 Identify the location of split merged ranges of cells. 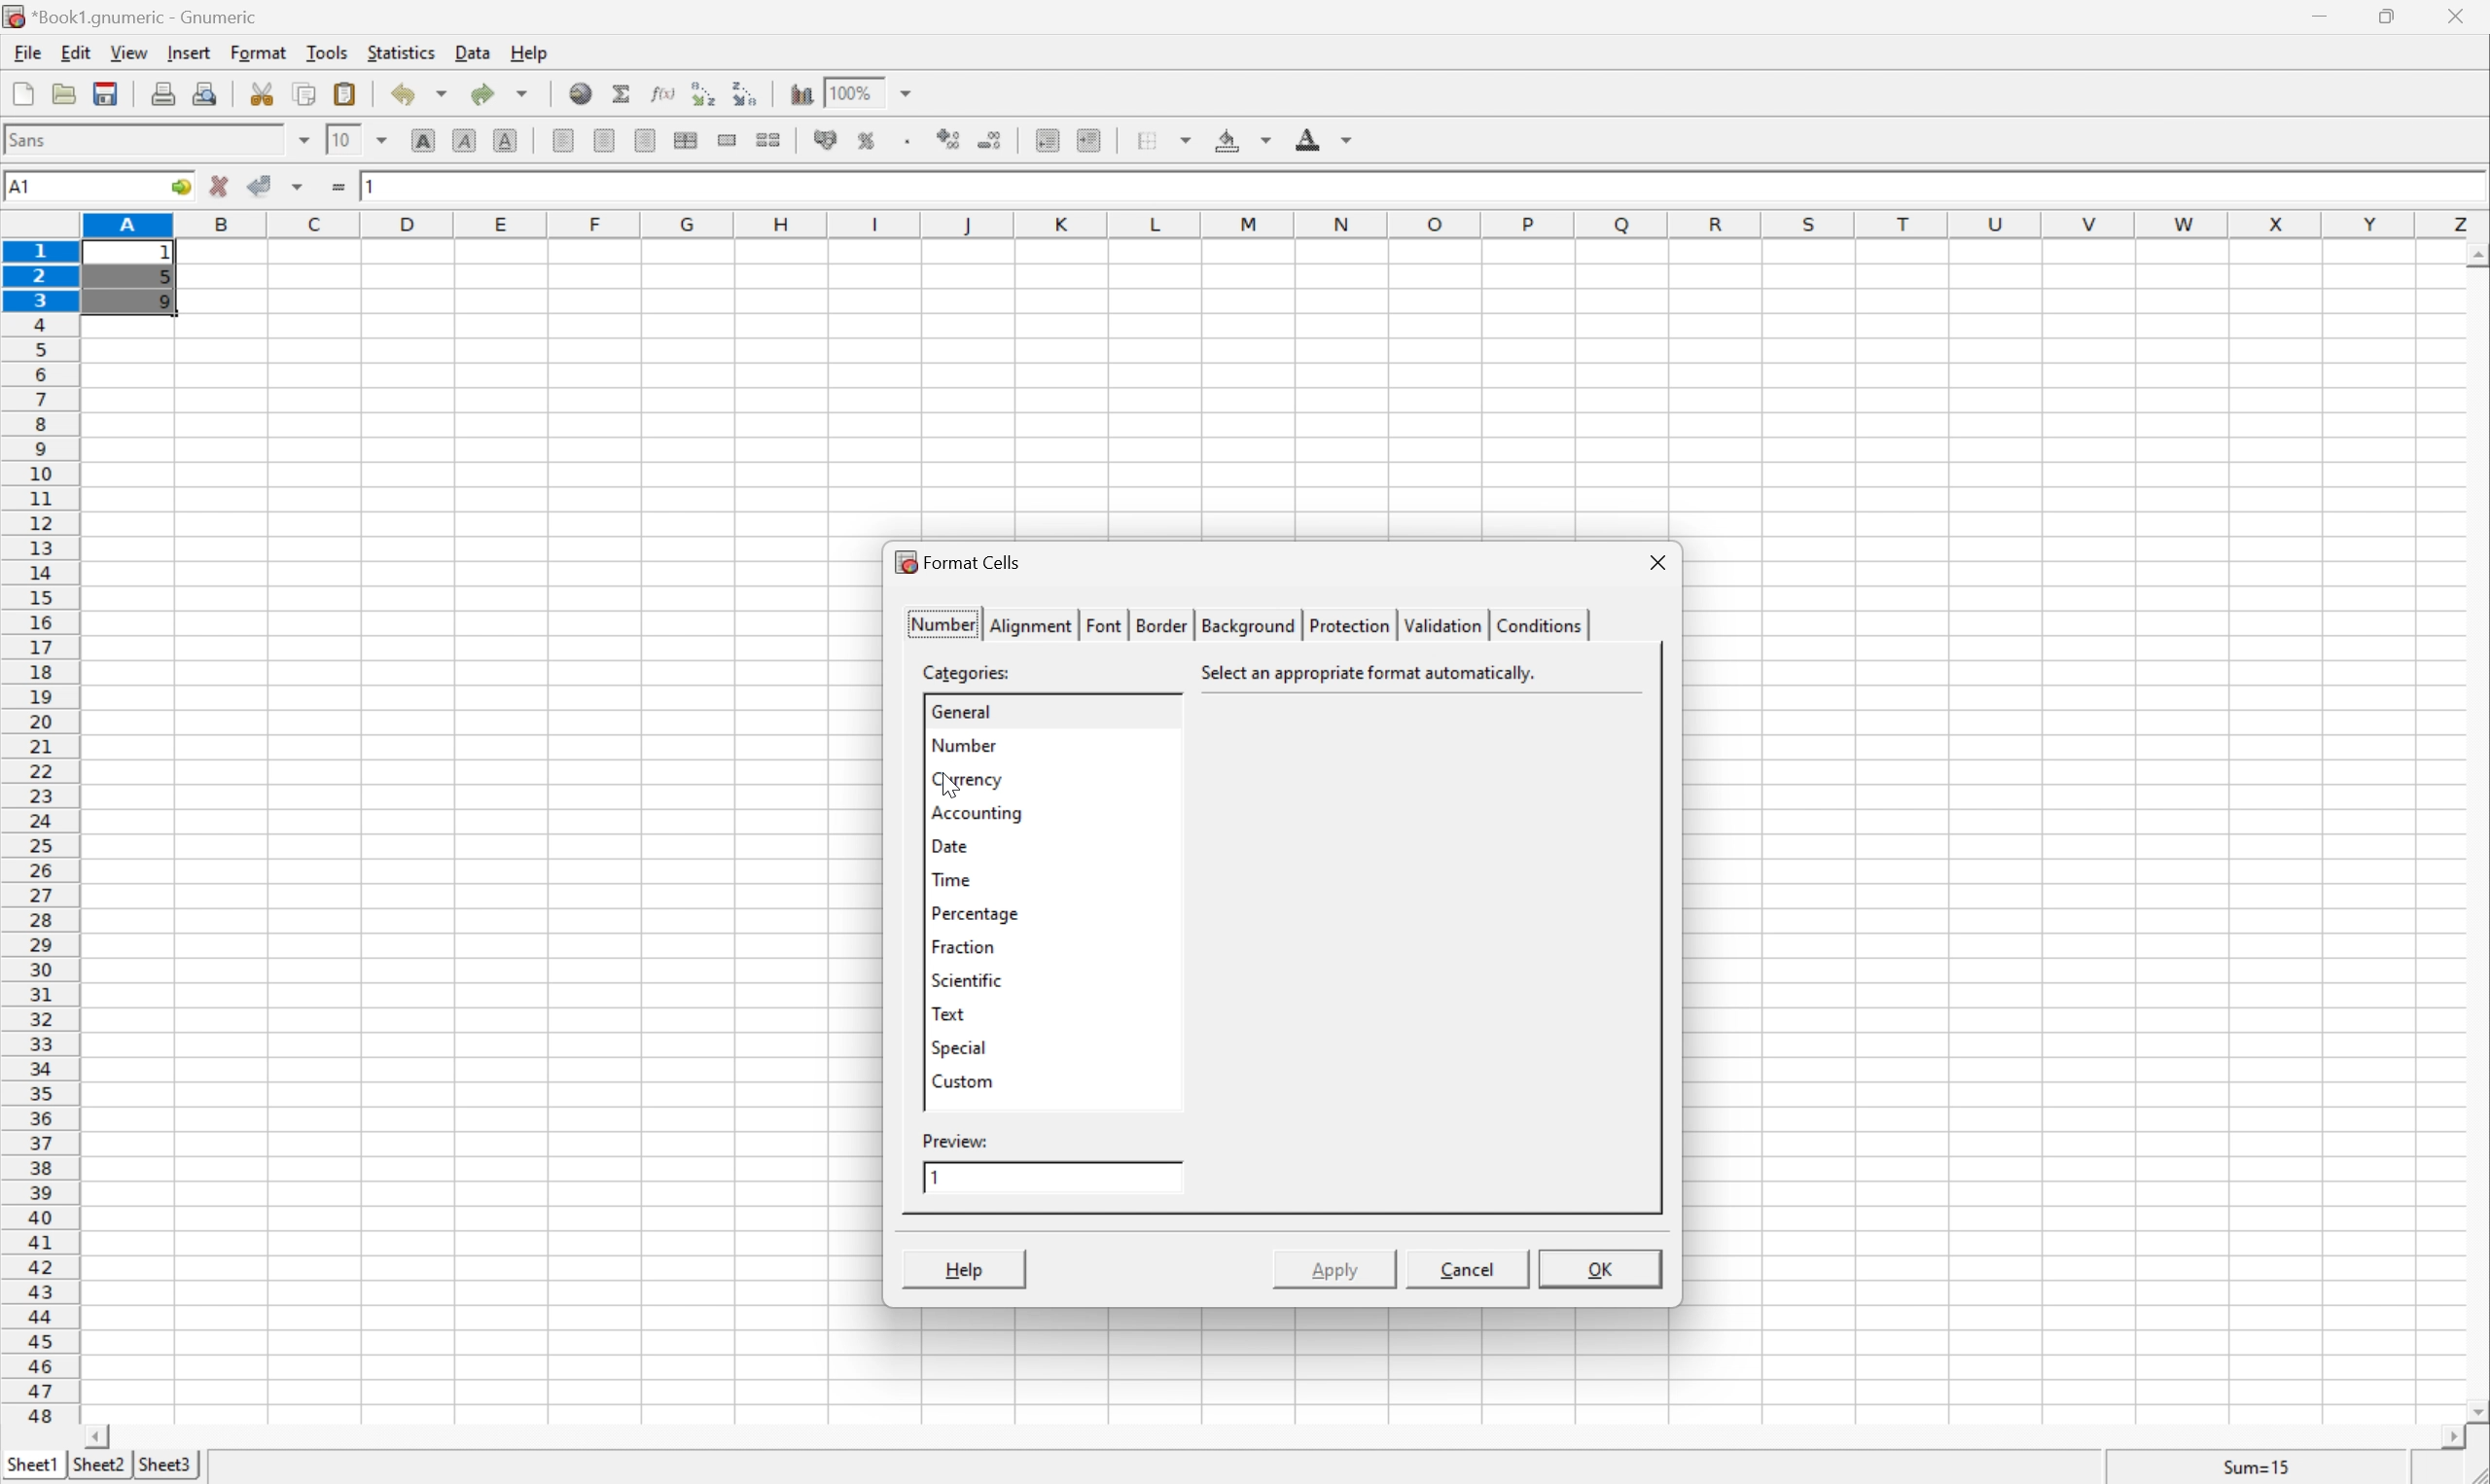
(772, 138).